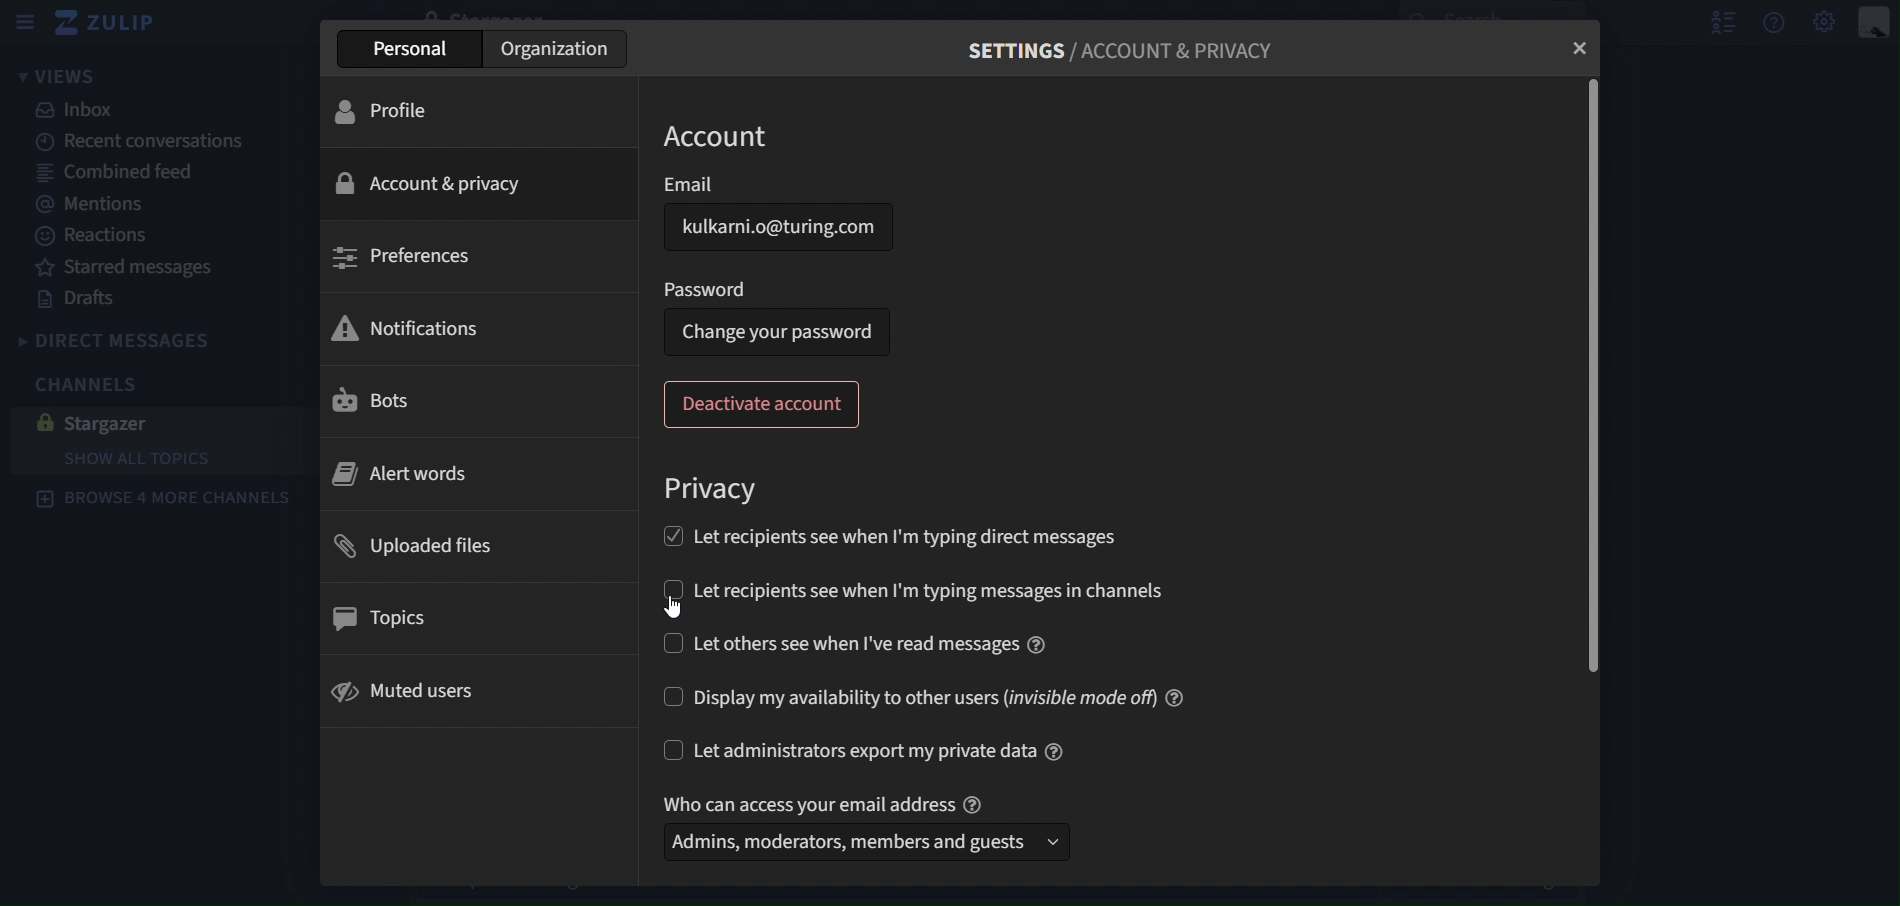 The image size is (1900, 906). What do you see at coordinates (74, 302) in the screenshot?
I see `drafts` at bounding box center [74, 302].